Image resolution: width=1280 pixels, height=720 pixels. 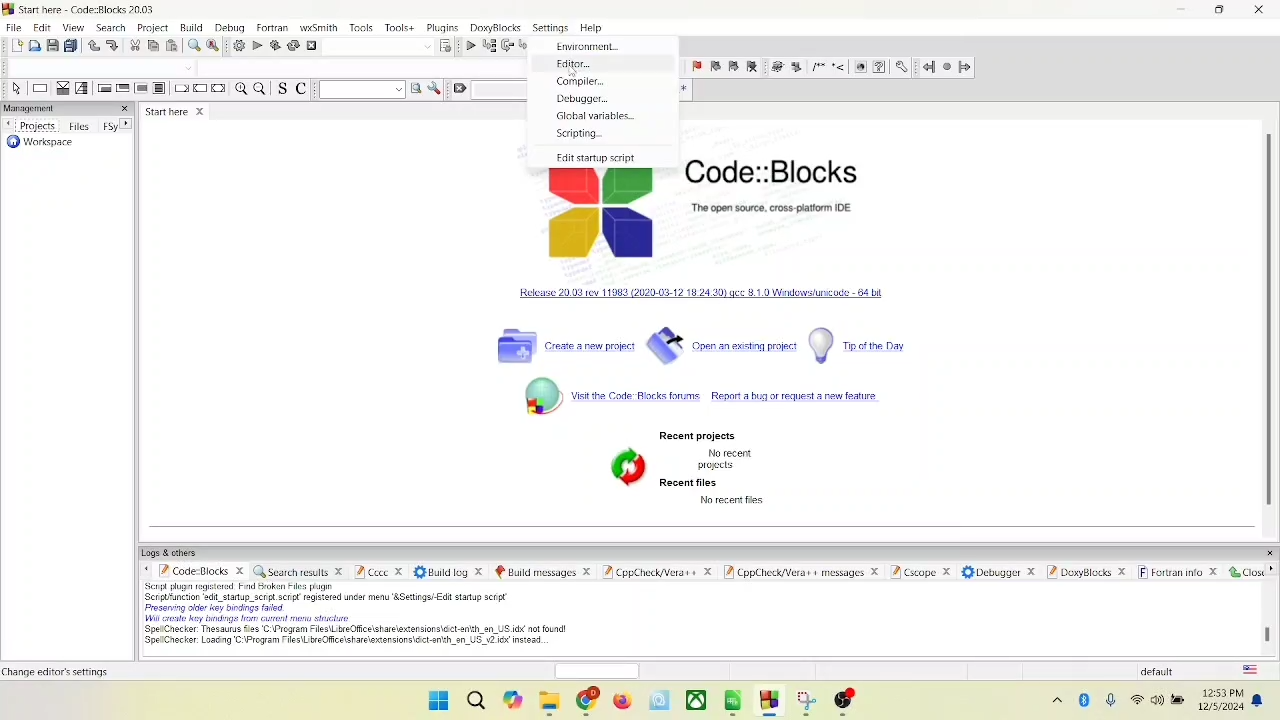 What do you see at coordinates (8, 10) in the screenshot?
I see `logo` at bounding box center [8, 10].